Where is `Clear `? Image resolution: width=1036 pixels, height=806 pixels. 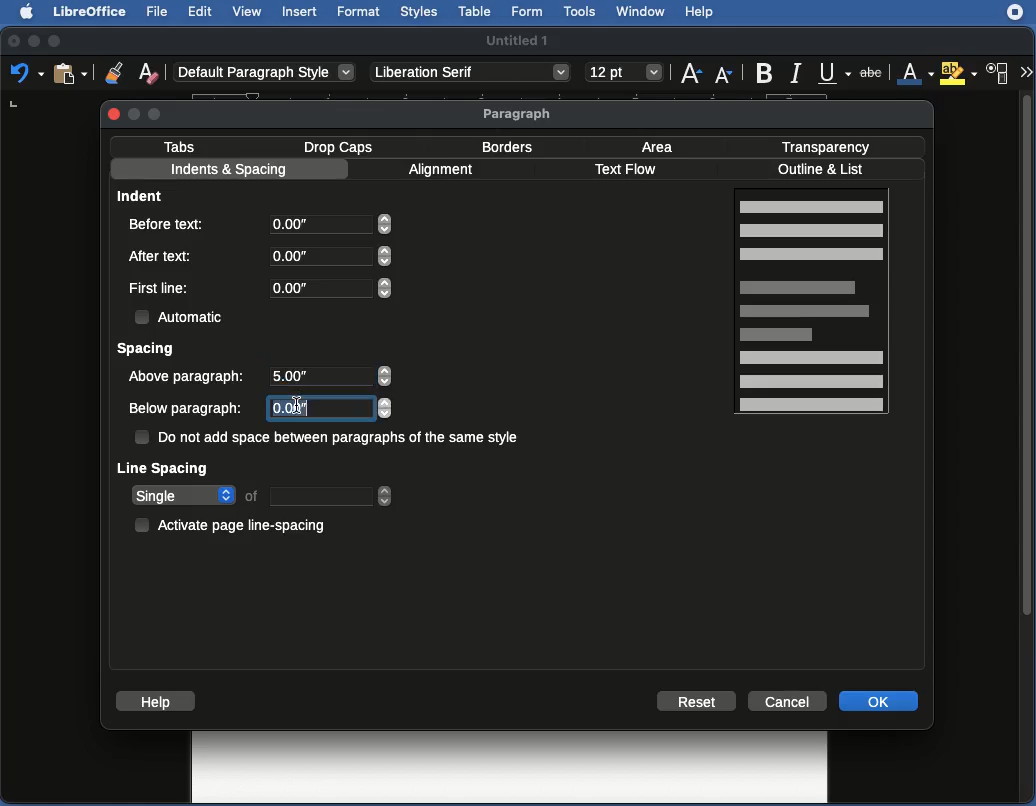 Clear  is located at coordinates (149, 72).